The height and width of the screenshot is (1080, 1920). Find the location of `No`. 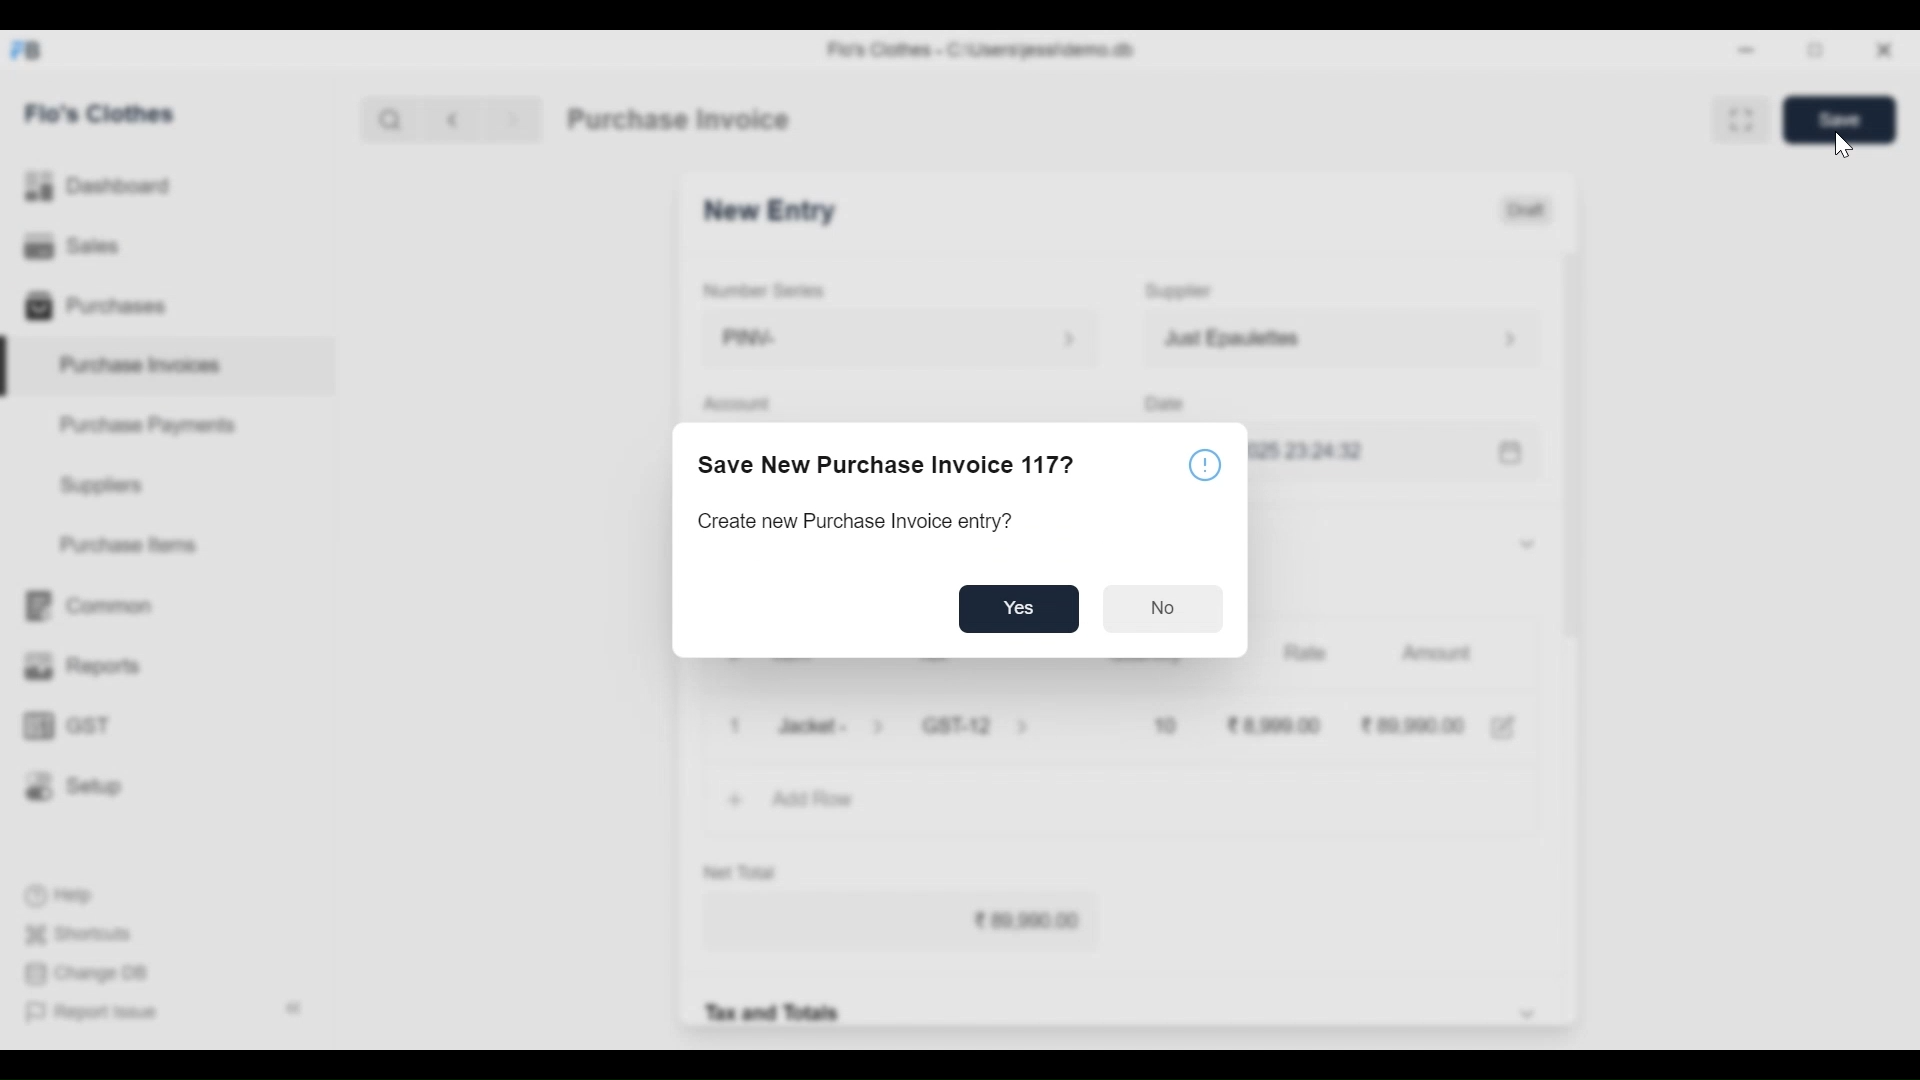

No is located at coordinates (1164, 607).